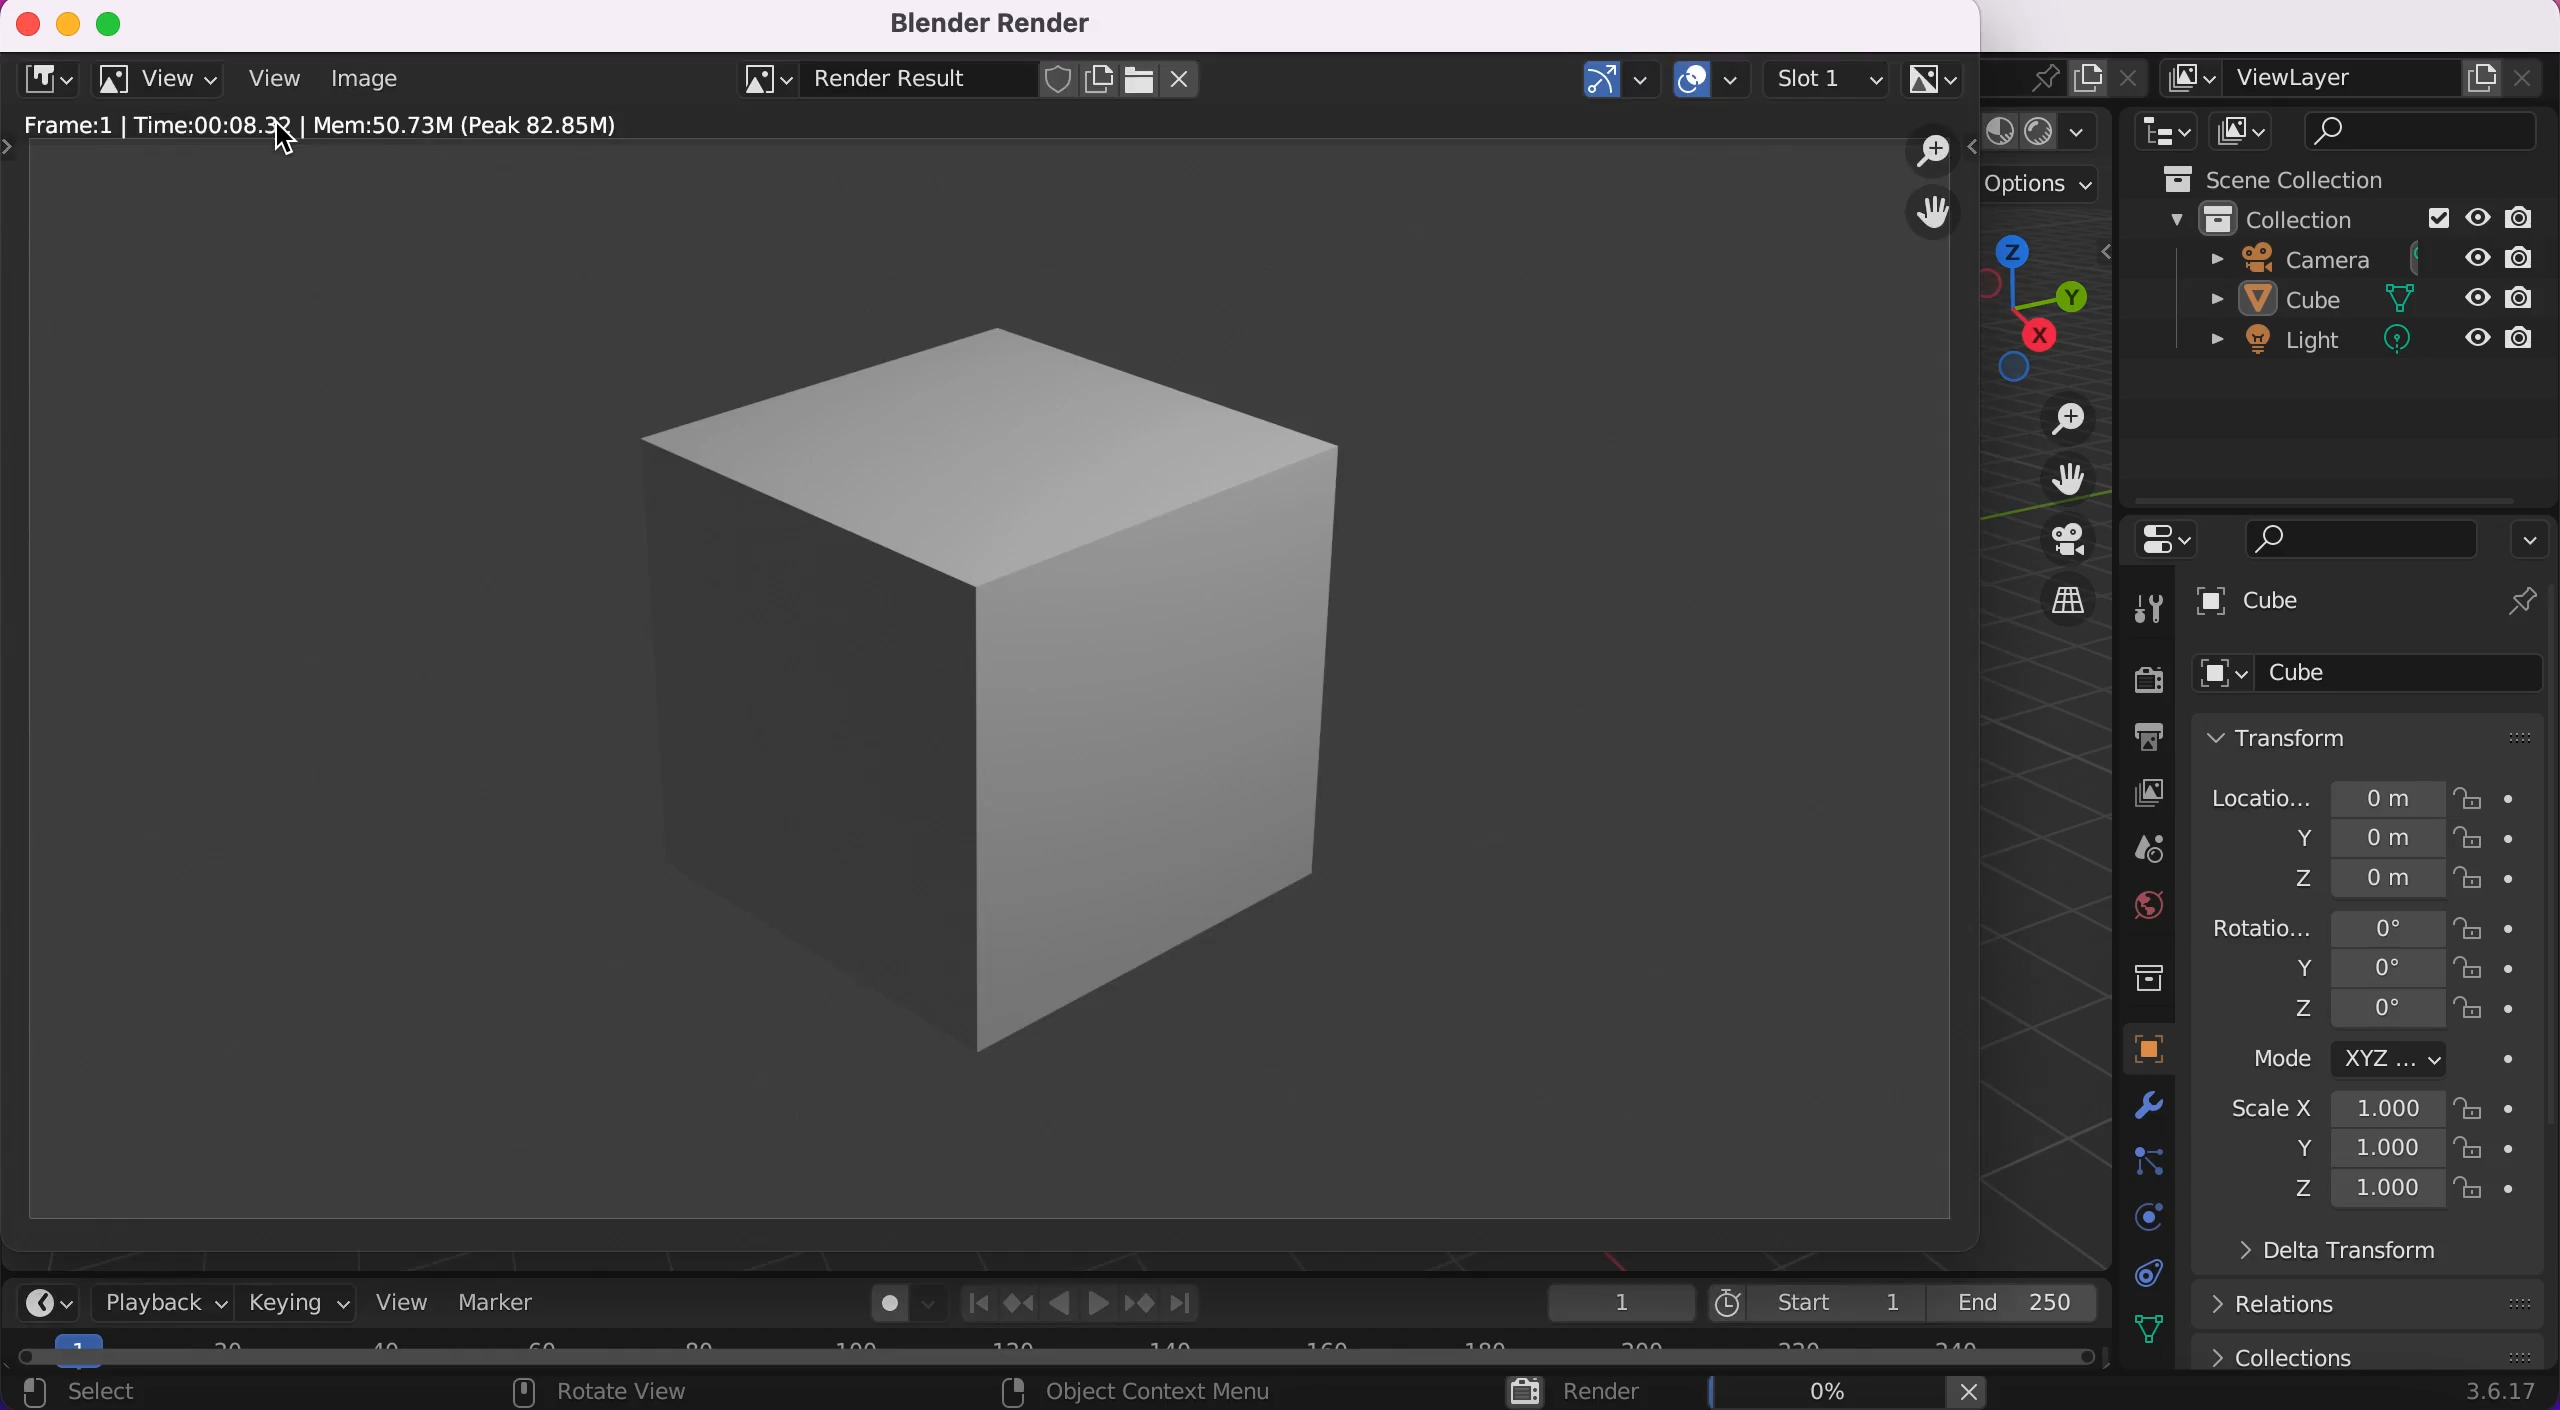 The image size is (2560, 1410). What do you see at coordinates (2367, 1009) in the screenshot?
I see `z 0` at bounding box center [2367, 1009].